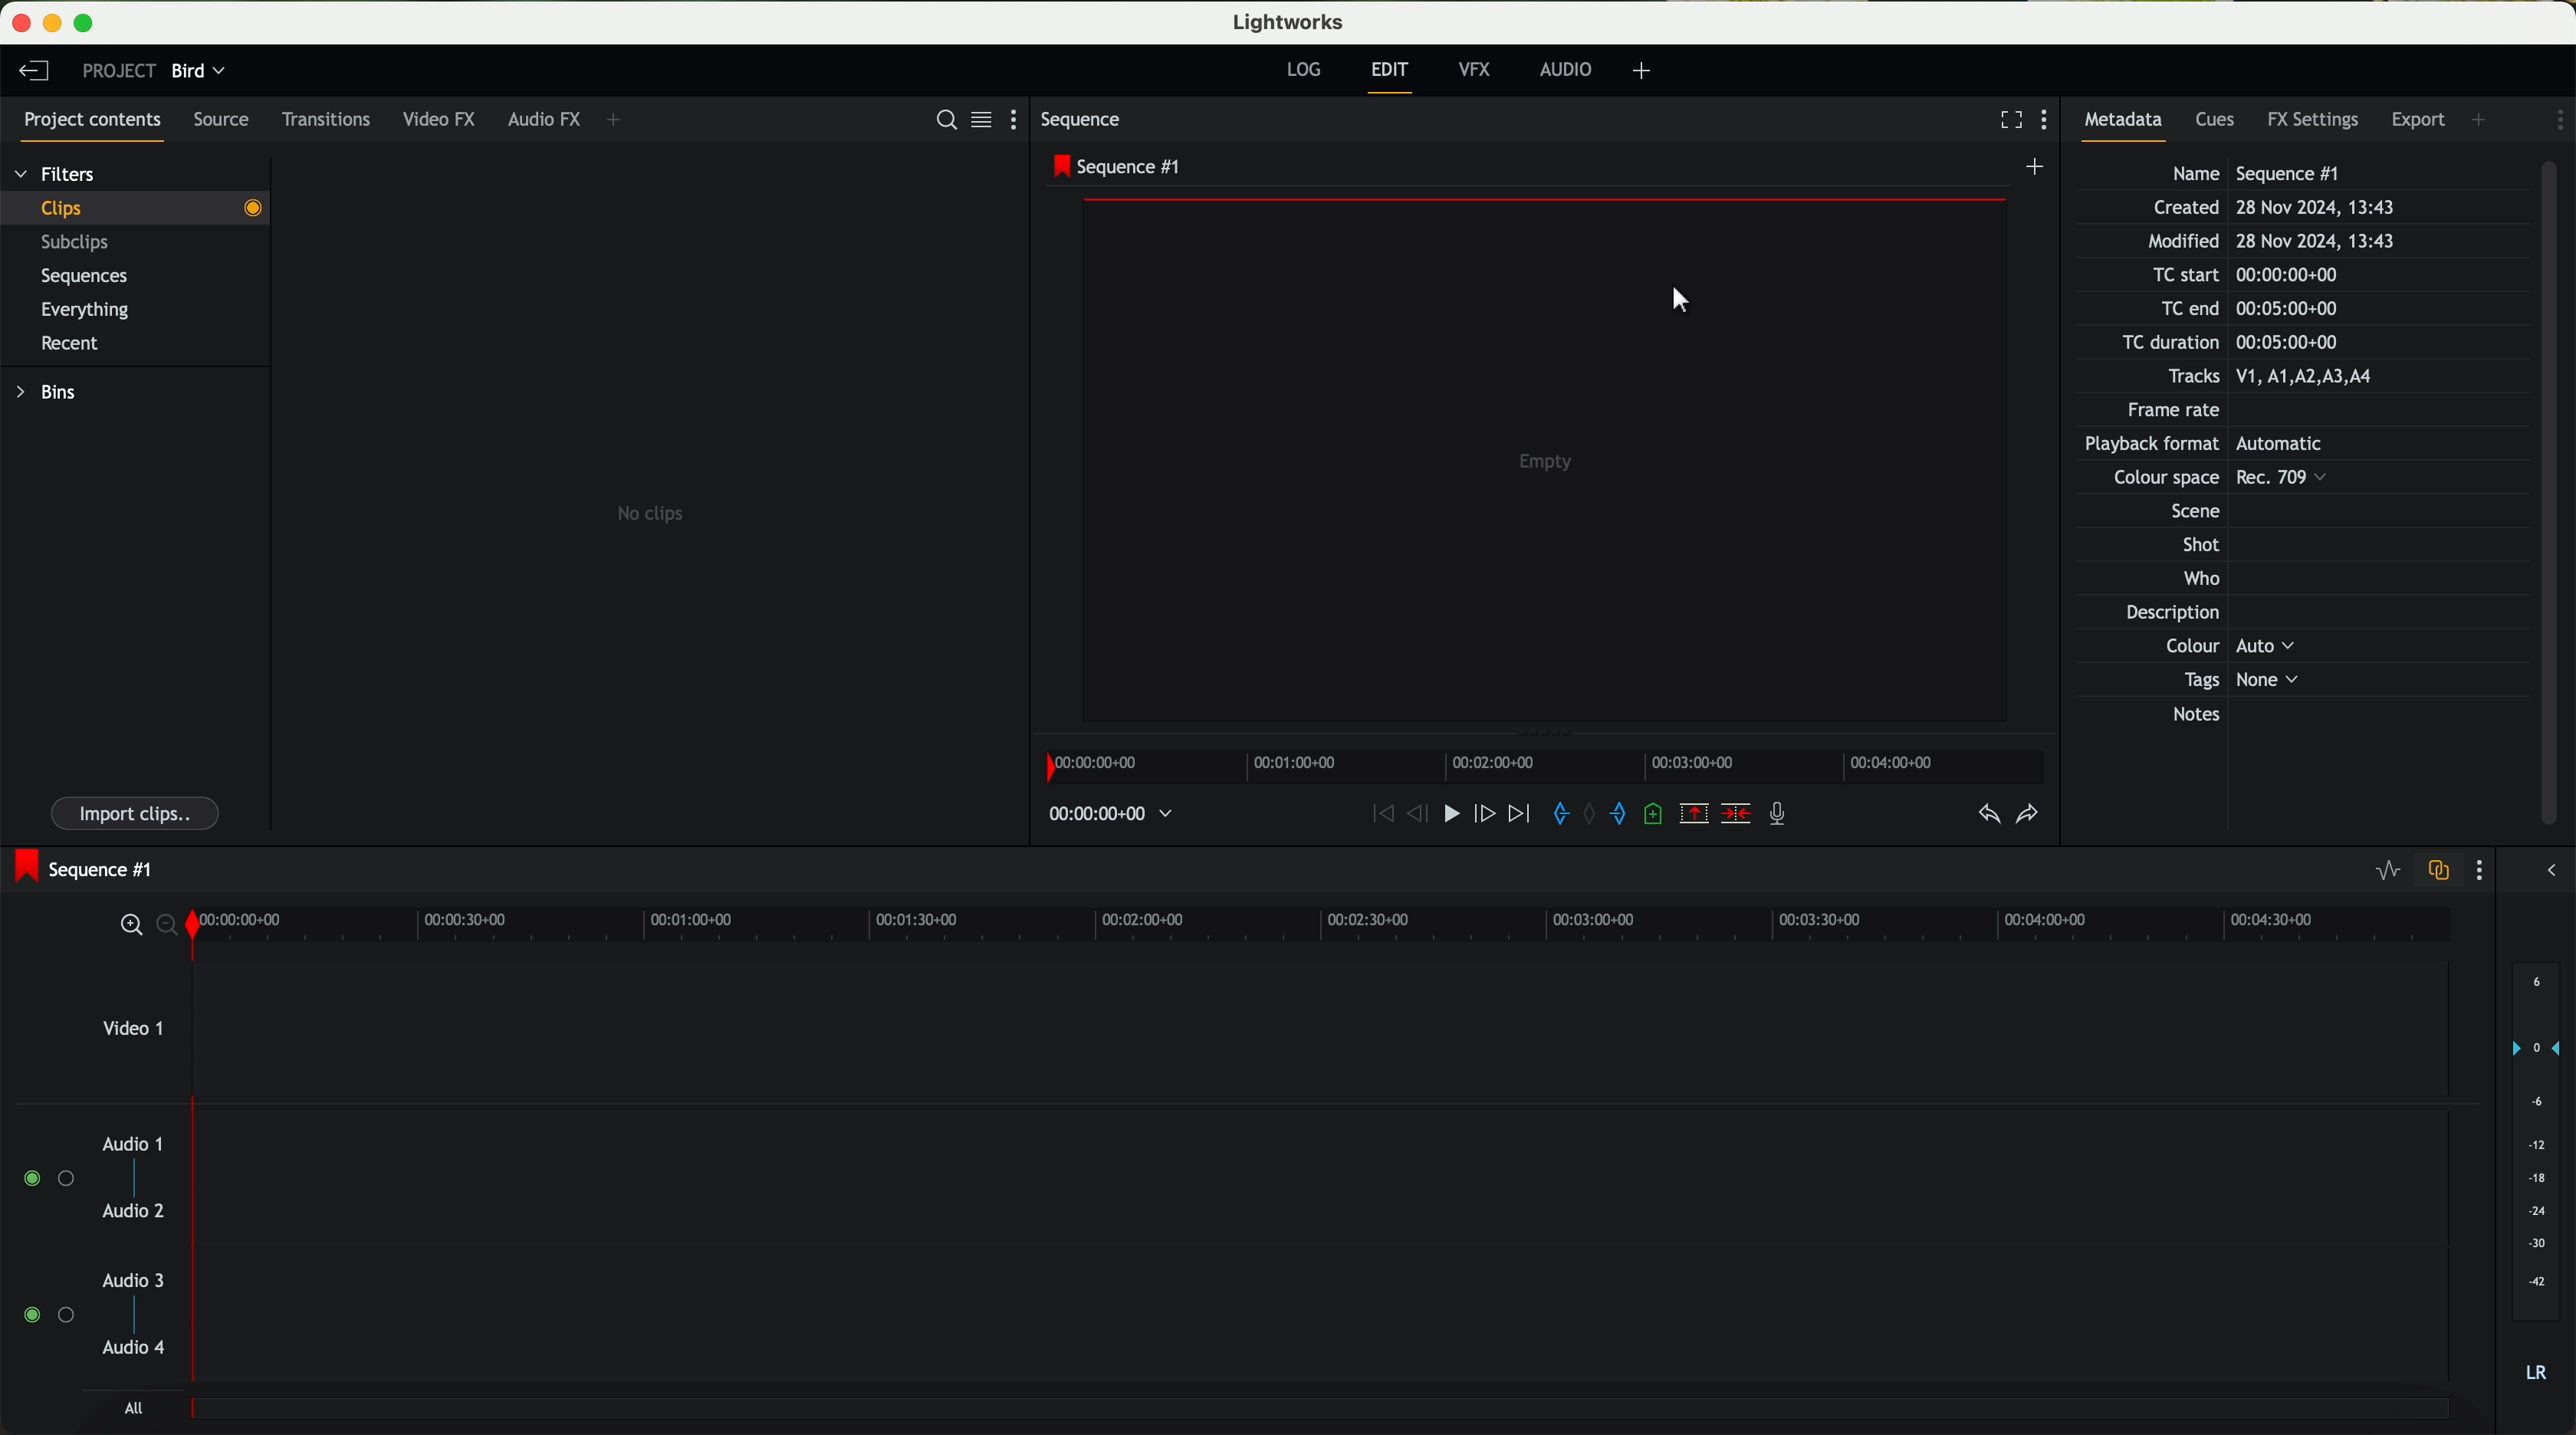  I want to click on time, so click(1112, 816).